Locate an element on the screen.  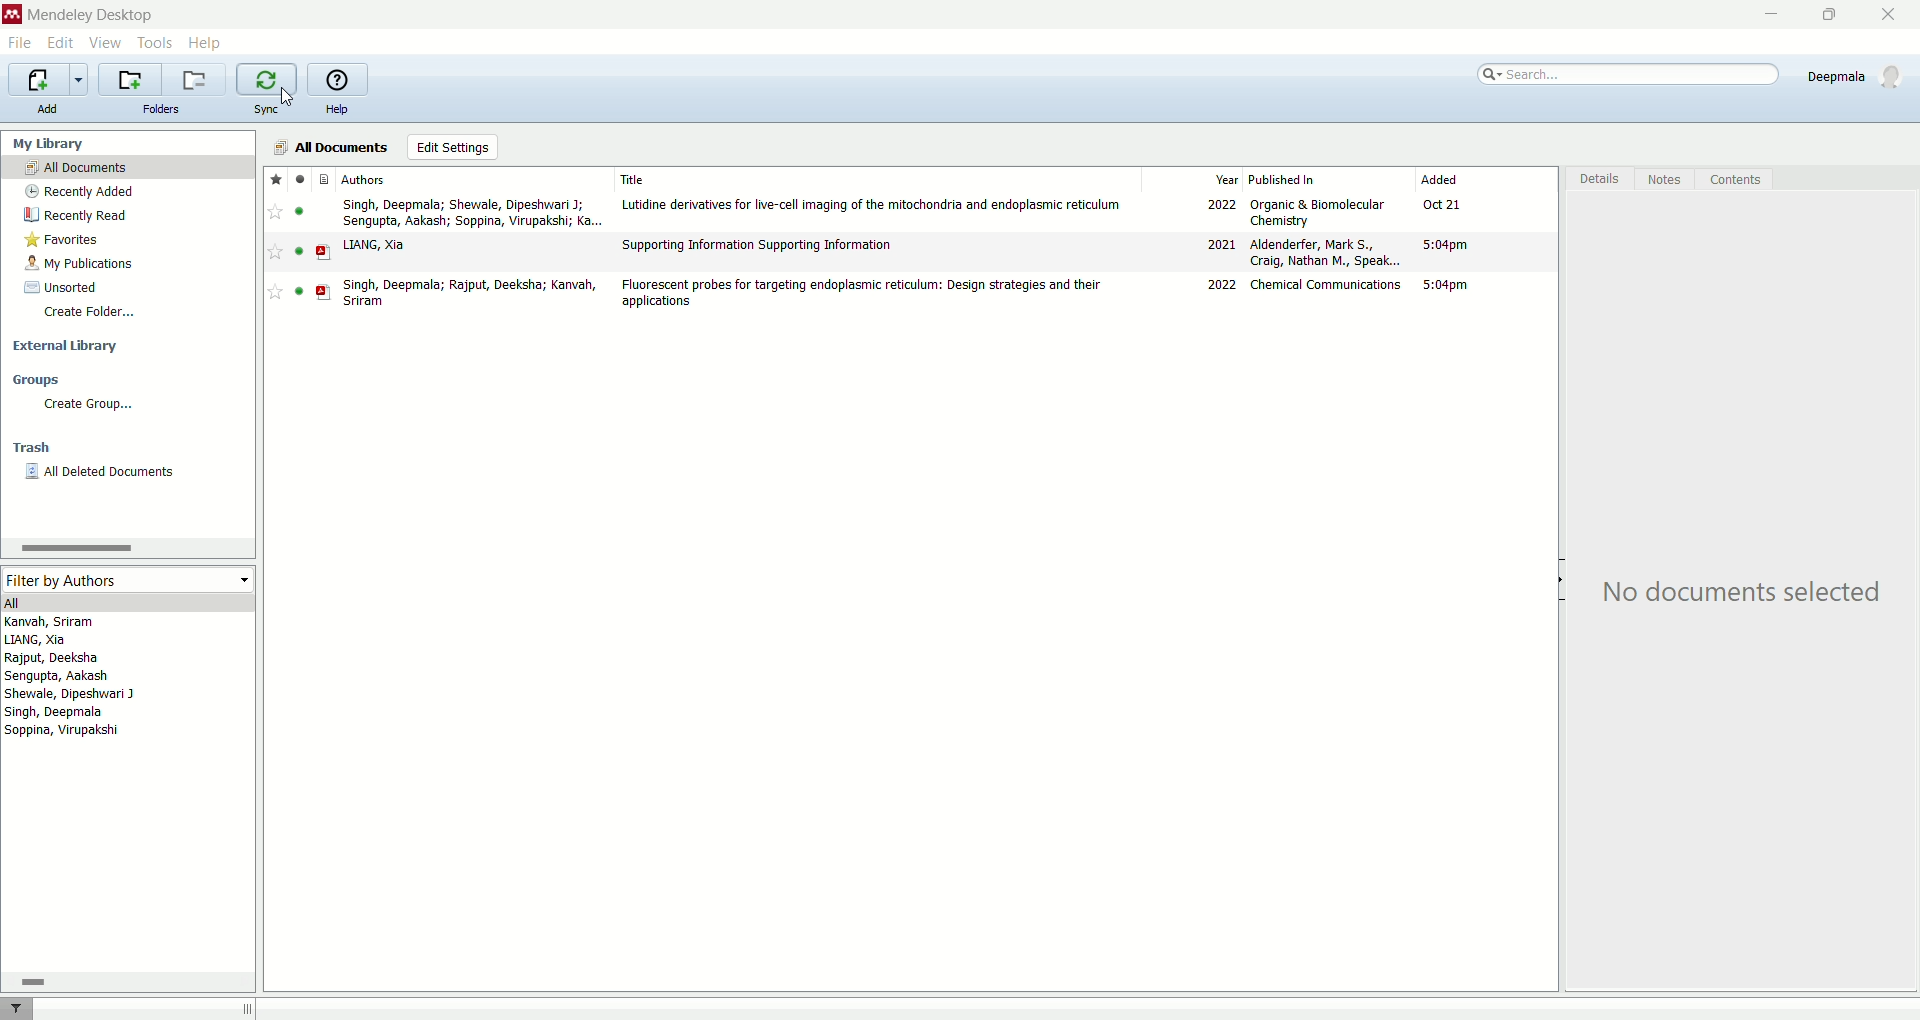
notes is located at coordinates (1665, 179).